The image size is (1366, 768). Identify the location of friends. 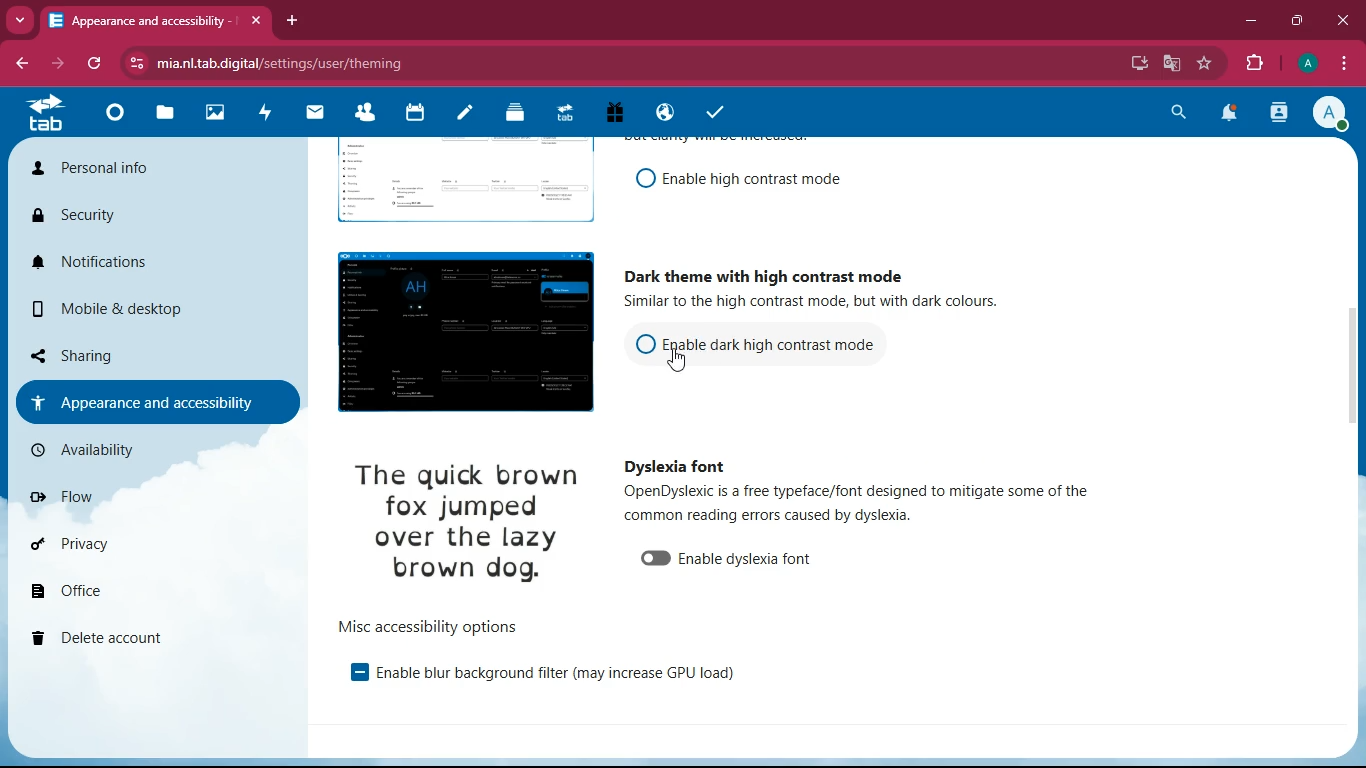
(366, 116).